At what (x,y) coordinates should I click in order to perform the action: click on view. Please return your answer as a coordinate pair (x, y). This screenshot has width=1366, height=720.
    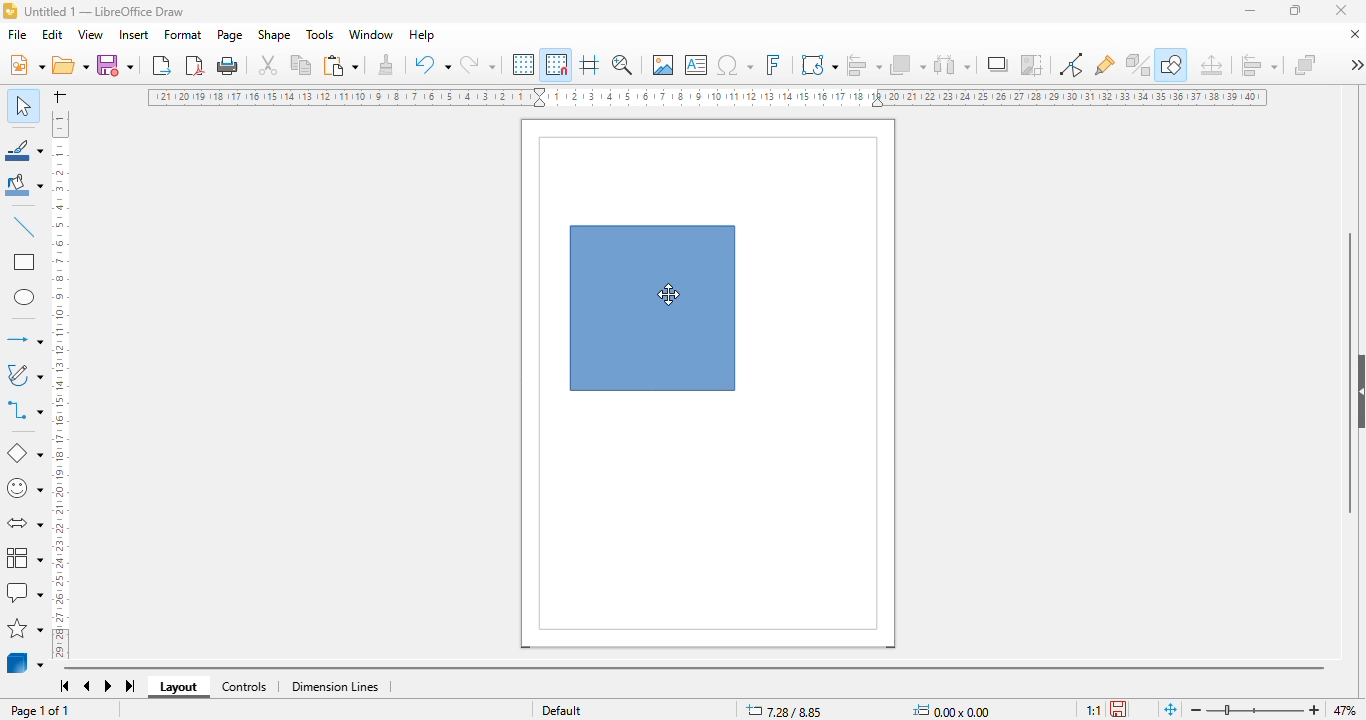
    Looking at the image, I should click on (92, 35).